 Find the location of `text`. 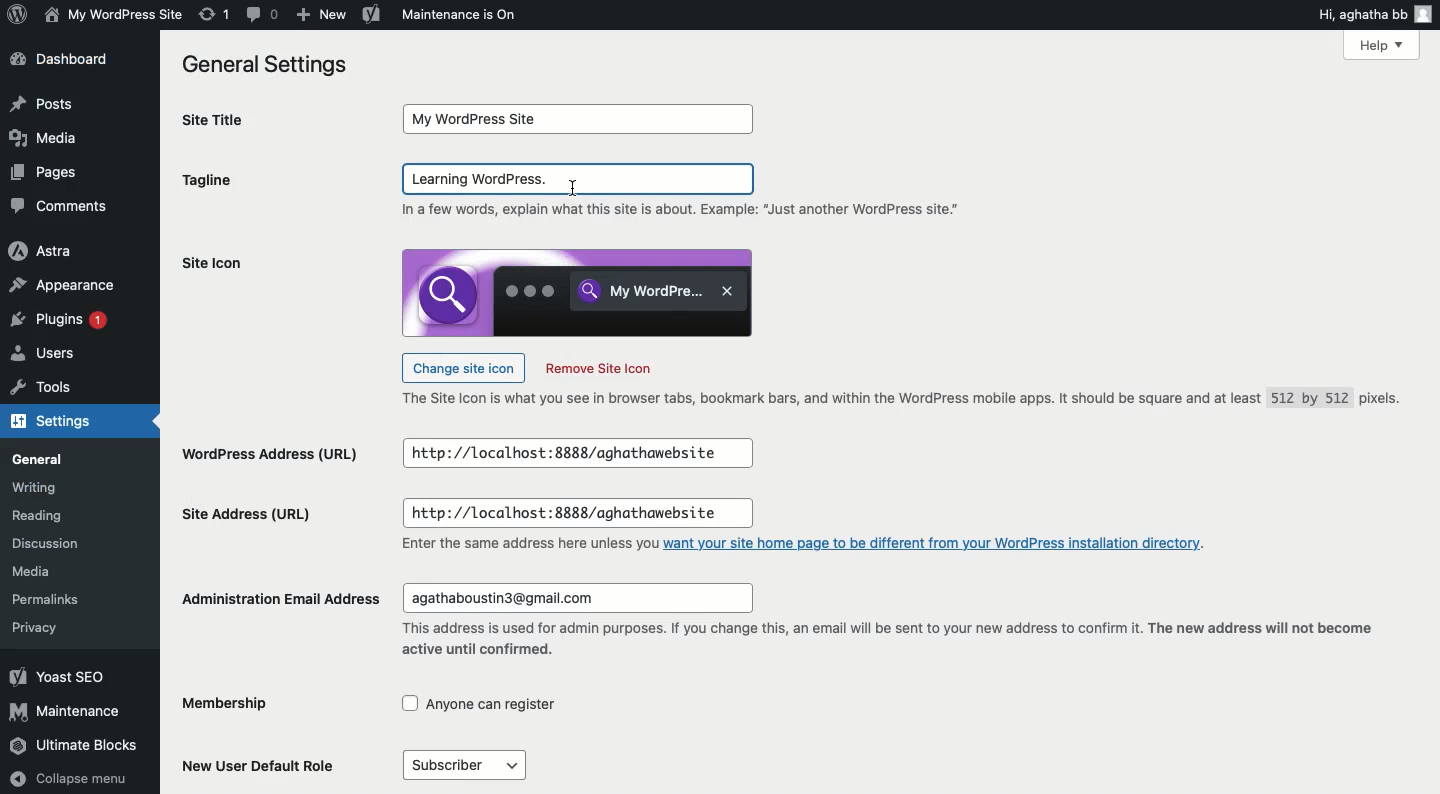

text is located at coordinates (527, 545).